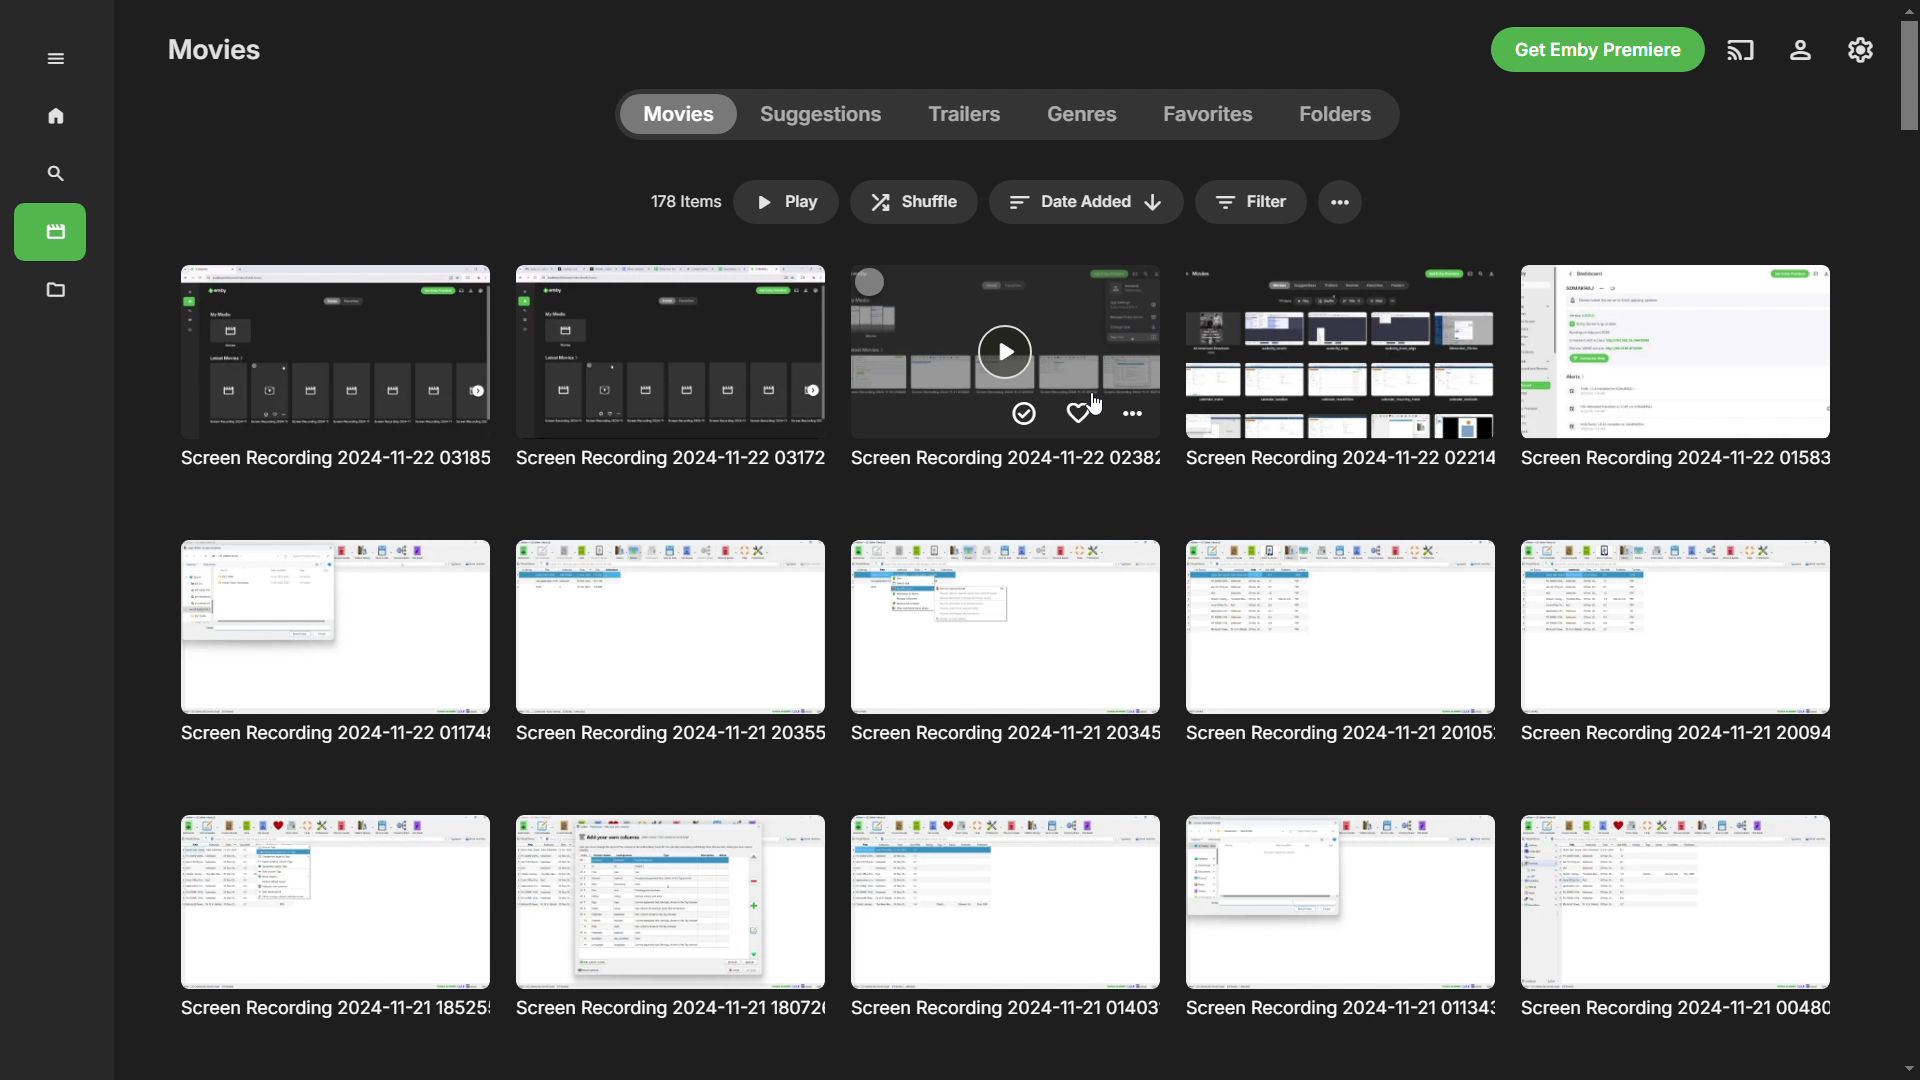 This screenshot has width=1920, height=1080. Describe the element at coordinates (1342, 205) in the screenshot. I see `menu` at that location.